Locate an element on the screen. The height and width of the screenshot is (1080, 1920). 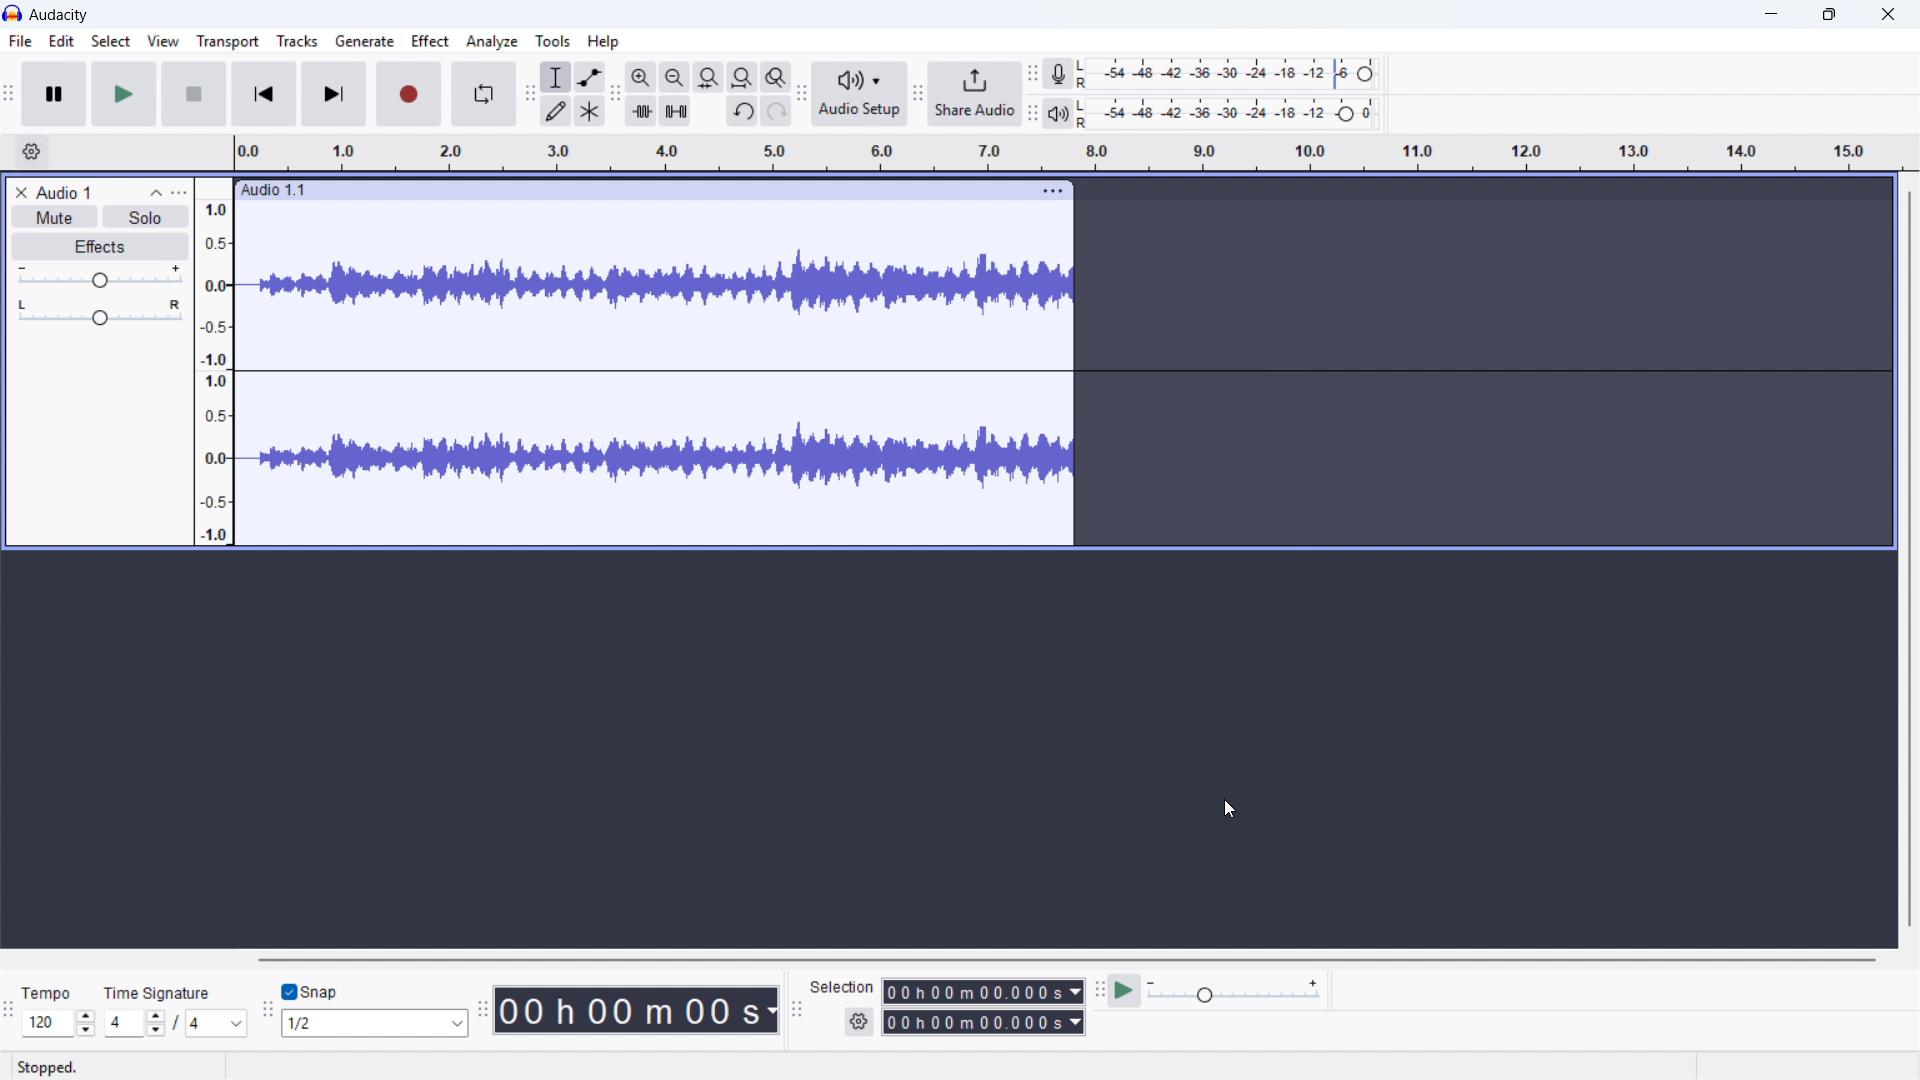
Fit project to width is located at coordinates (743, 76).